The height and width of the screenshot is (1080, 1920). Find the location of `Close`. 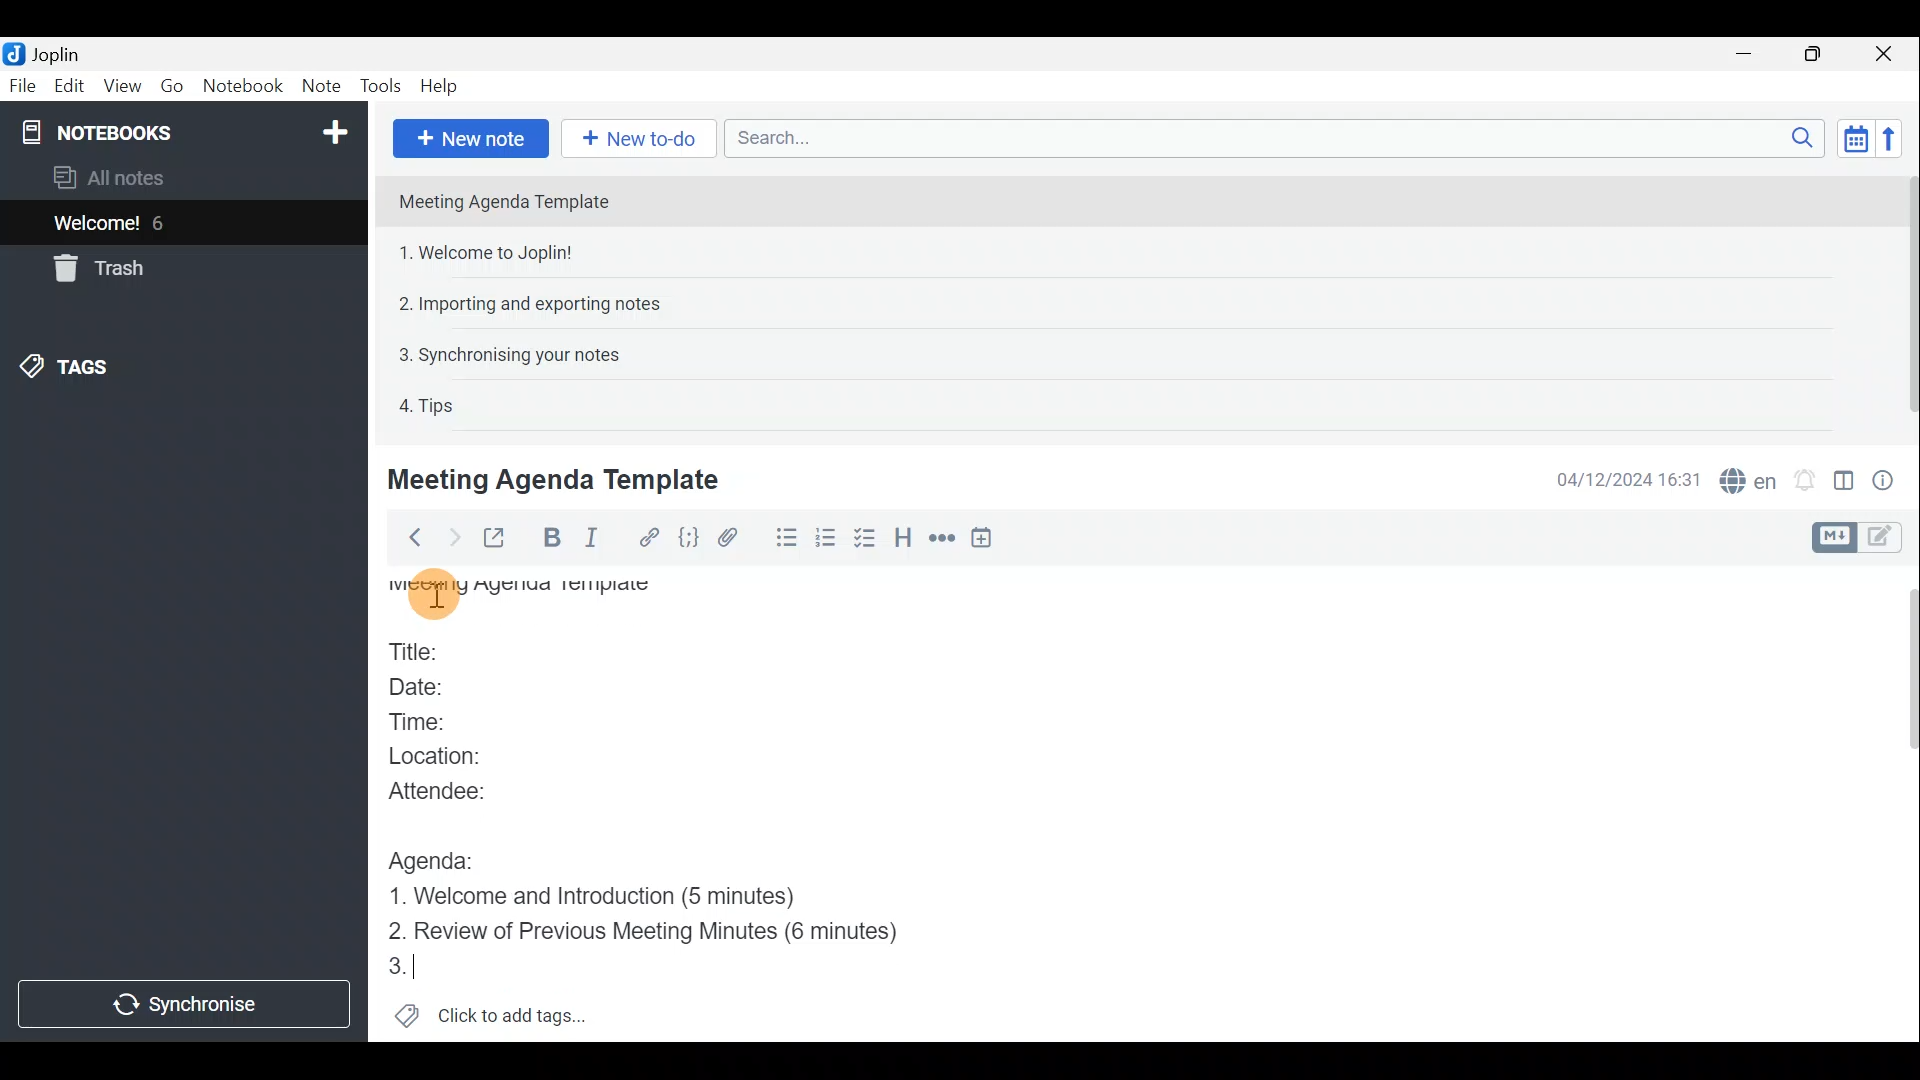

Close is located at coordinates (1885, 55).